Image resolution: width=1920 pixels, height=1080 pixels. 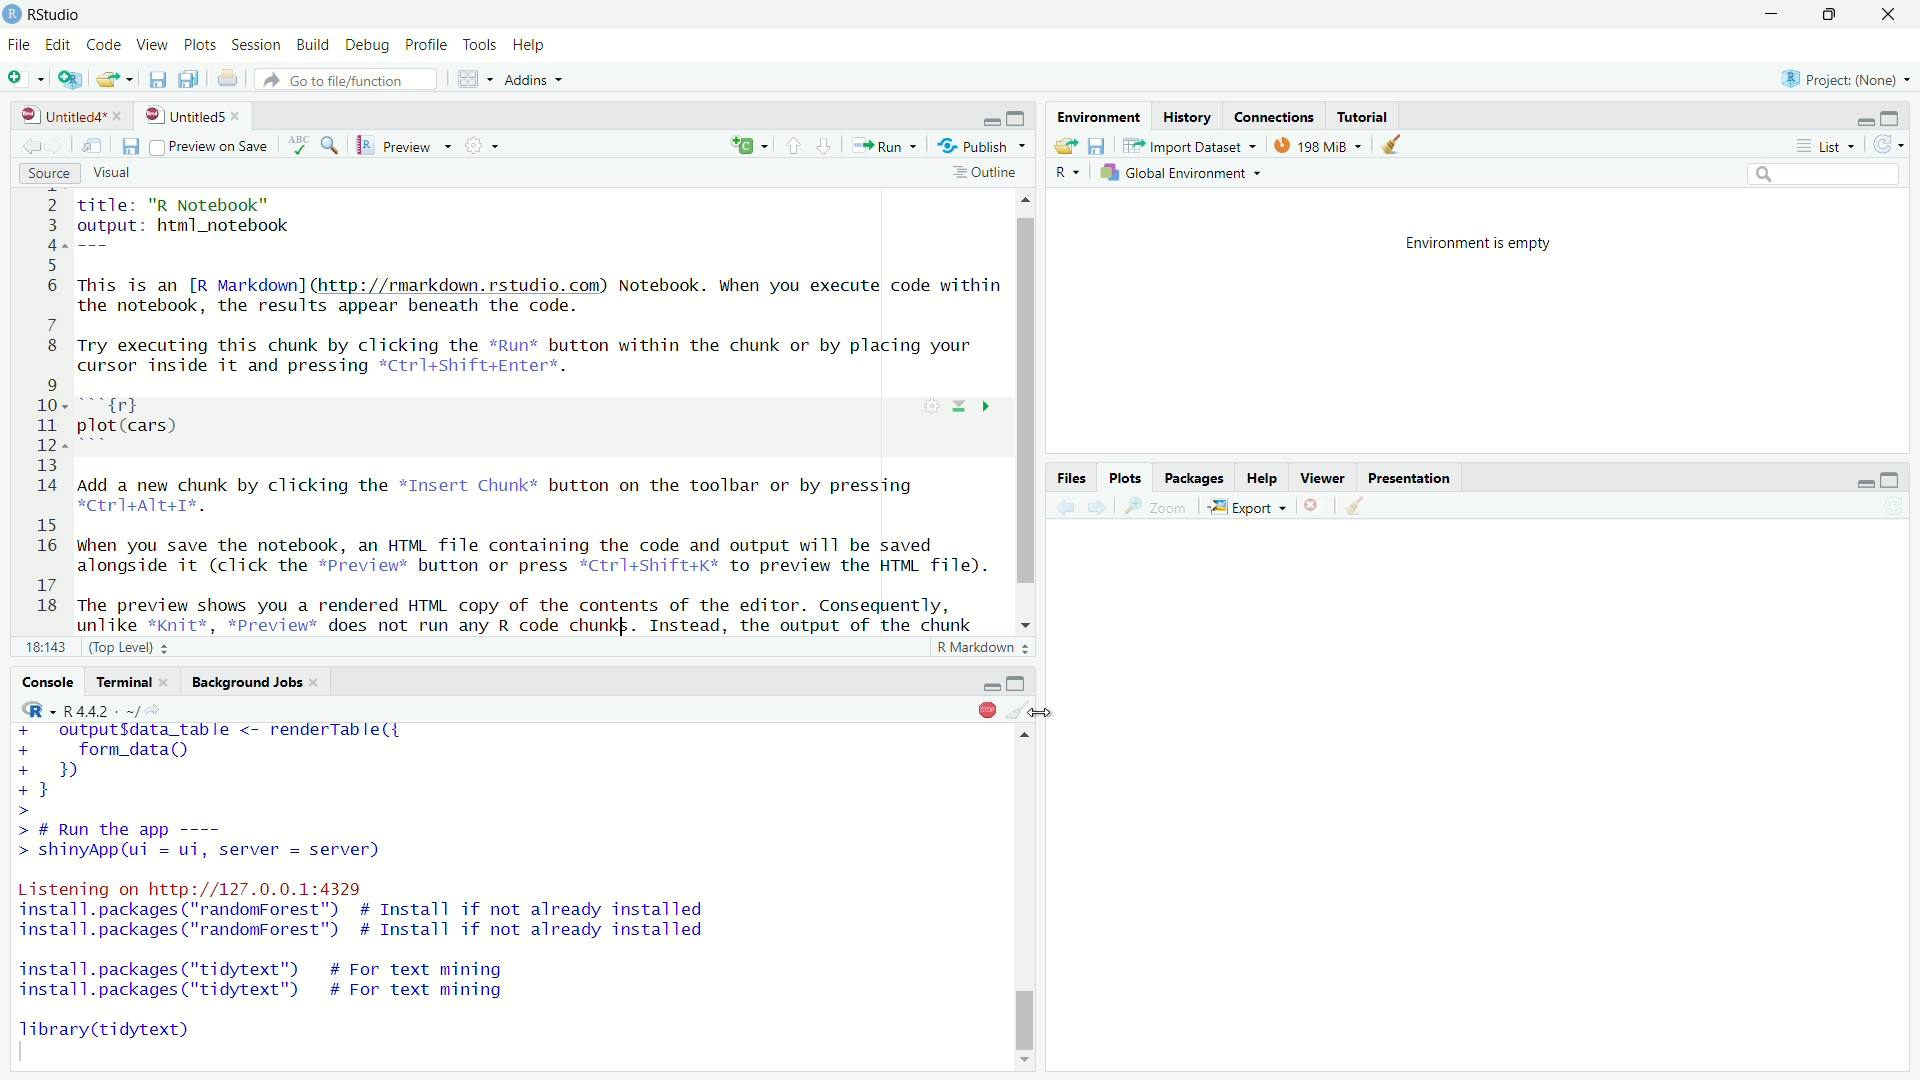 What do you see at coordinates (369, 47) in the screenshot?
I see `Debug` at bounding box center [369, 47].